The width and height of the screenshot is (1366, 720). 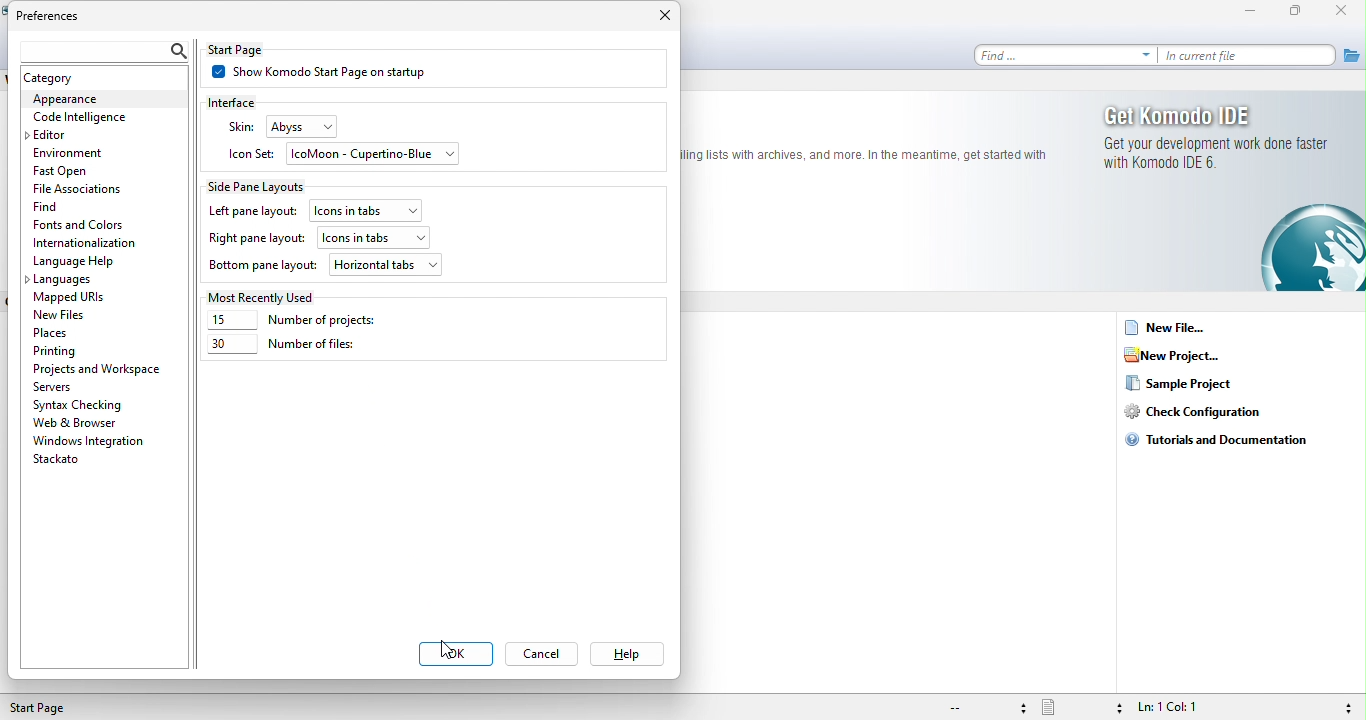 What do you see at coordinates (92, 243) in the screenshot?
I see `internationalization` at bounding box center [92, 243].